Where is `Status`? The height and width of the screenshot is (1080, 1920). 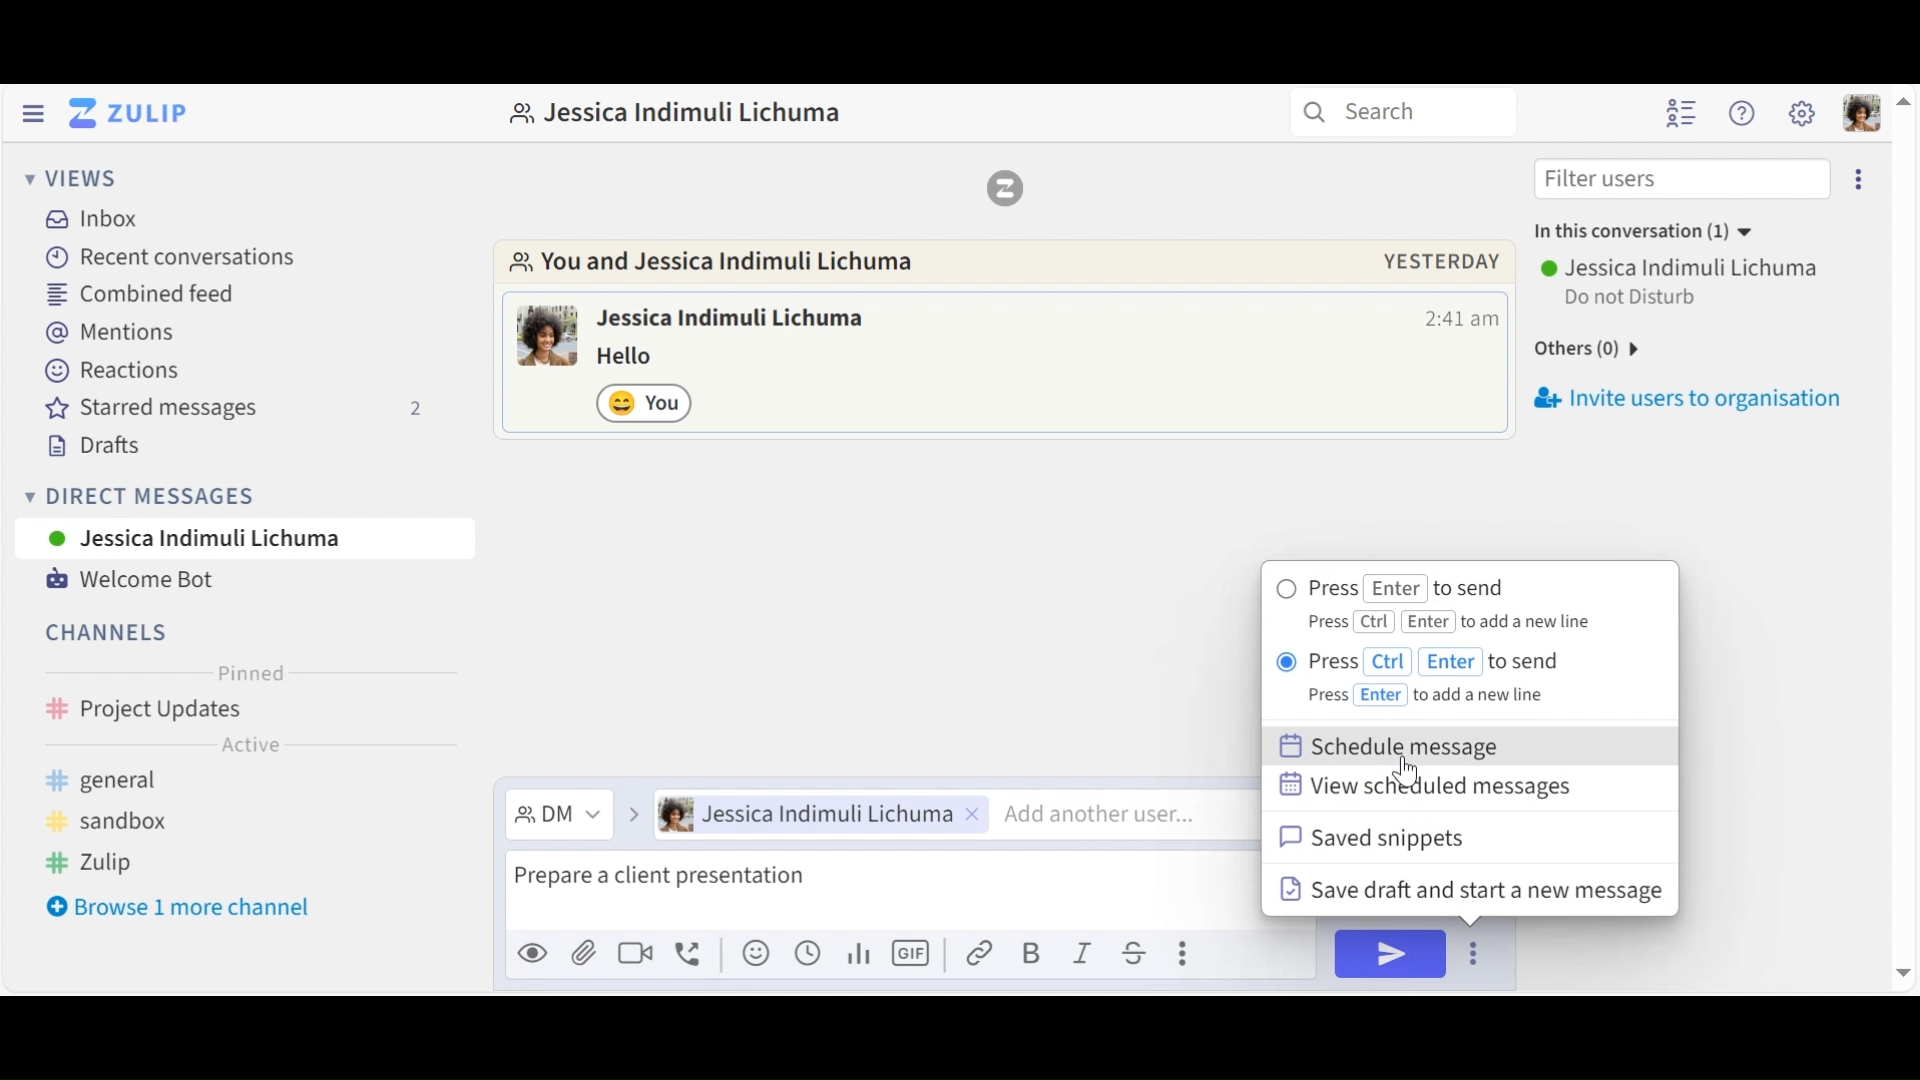 Status is located at coordinates (1634, 300).